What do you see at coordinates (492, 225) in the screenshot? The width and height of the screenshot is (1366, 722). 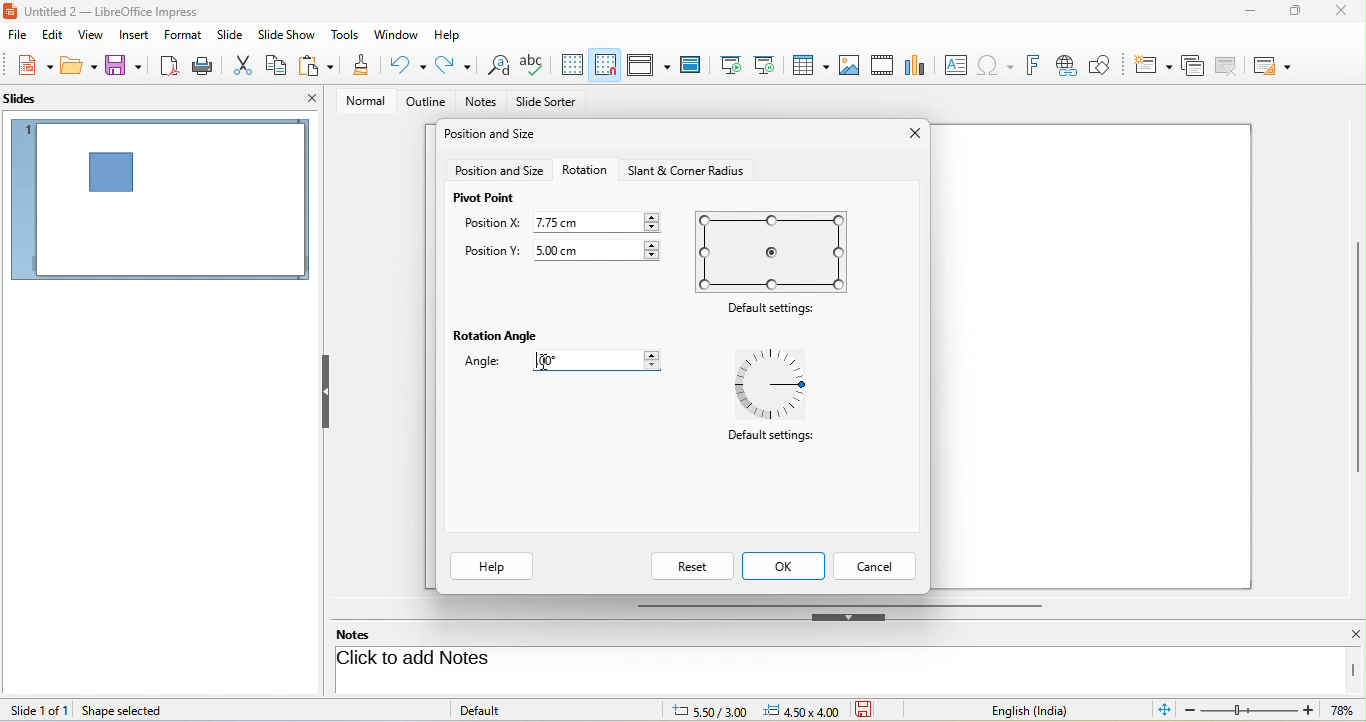 I see `position x` at bounding box center [492, 225].